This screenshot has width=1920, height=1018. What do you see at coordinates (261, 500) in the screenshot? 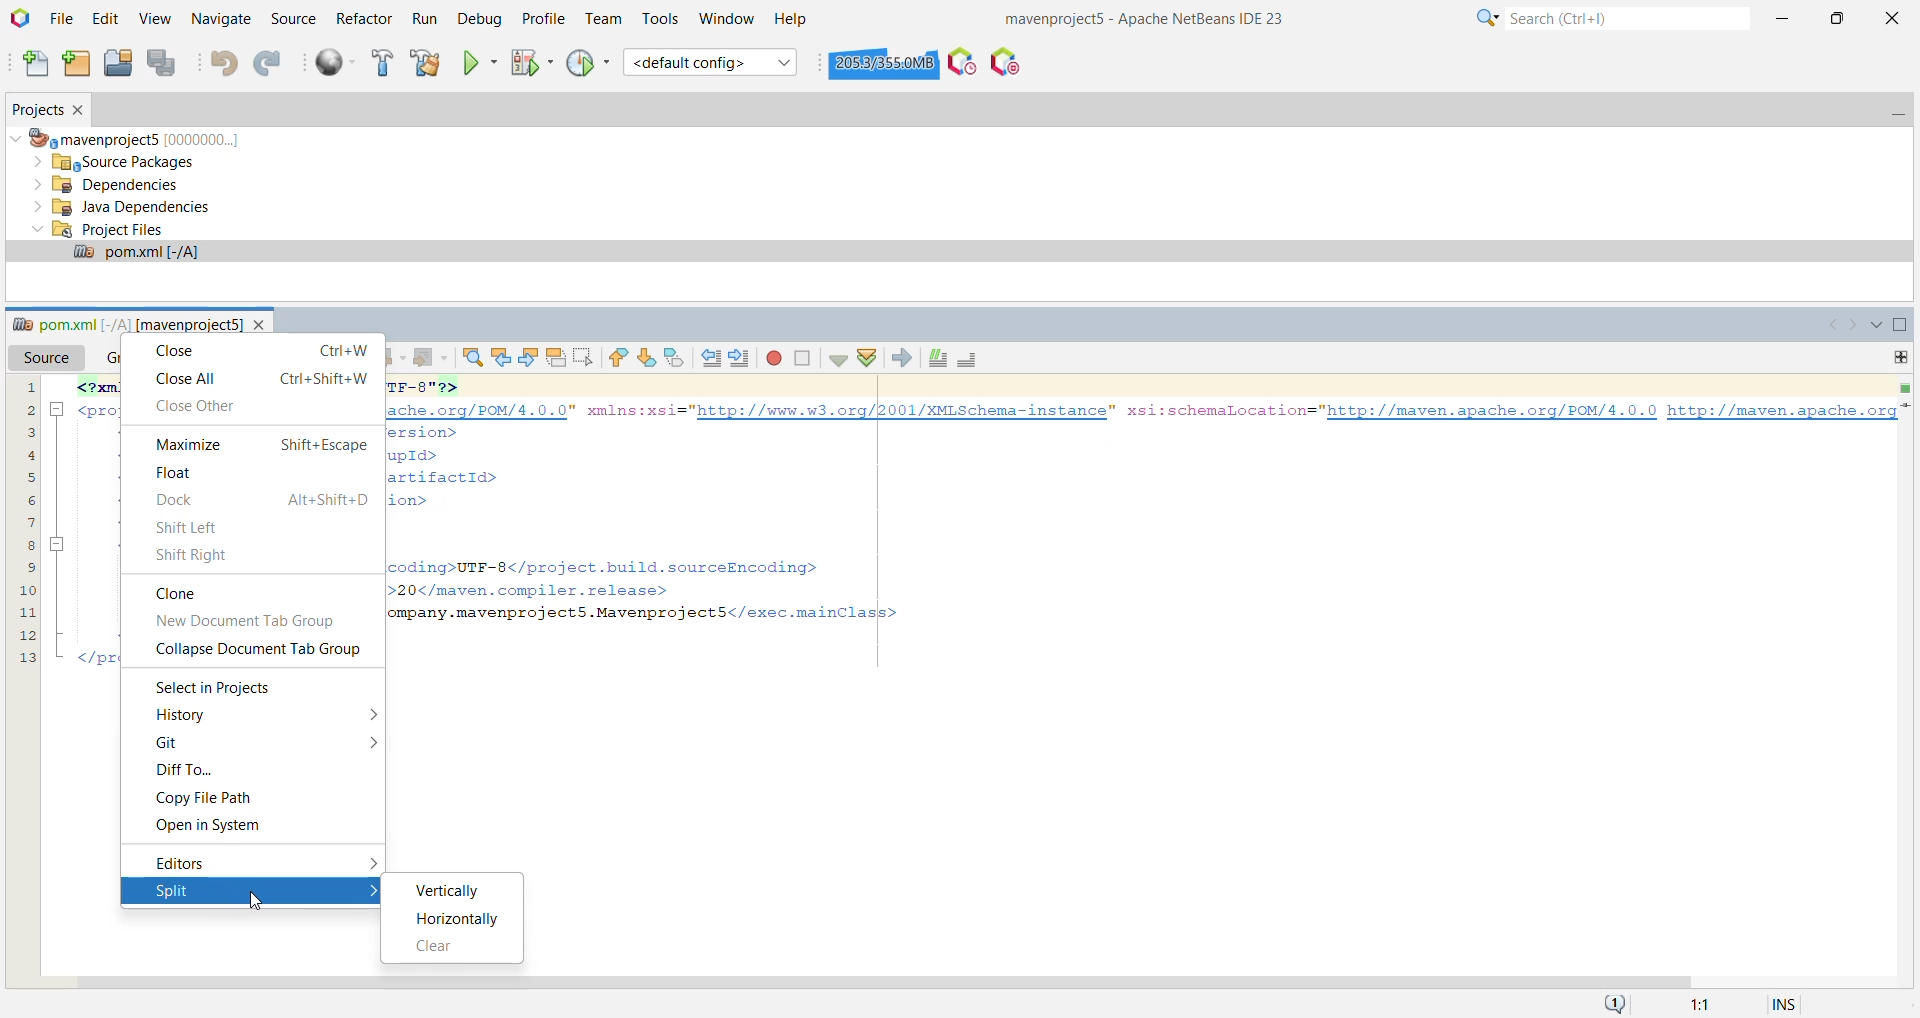
I see `Dock` at bounding box center [261, 500].